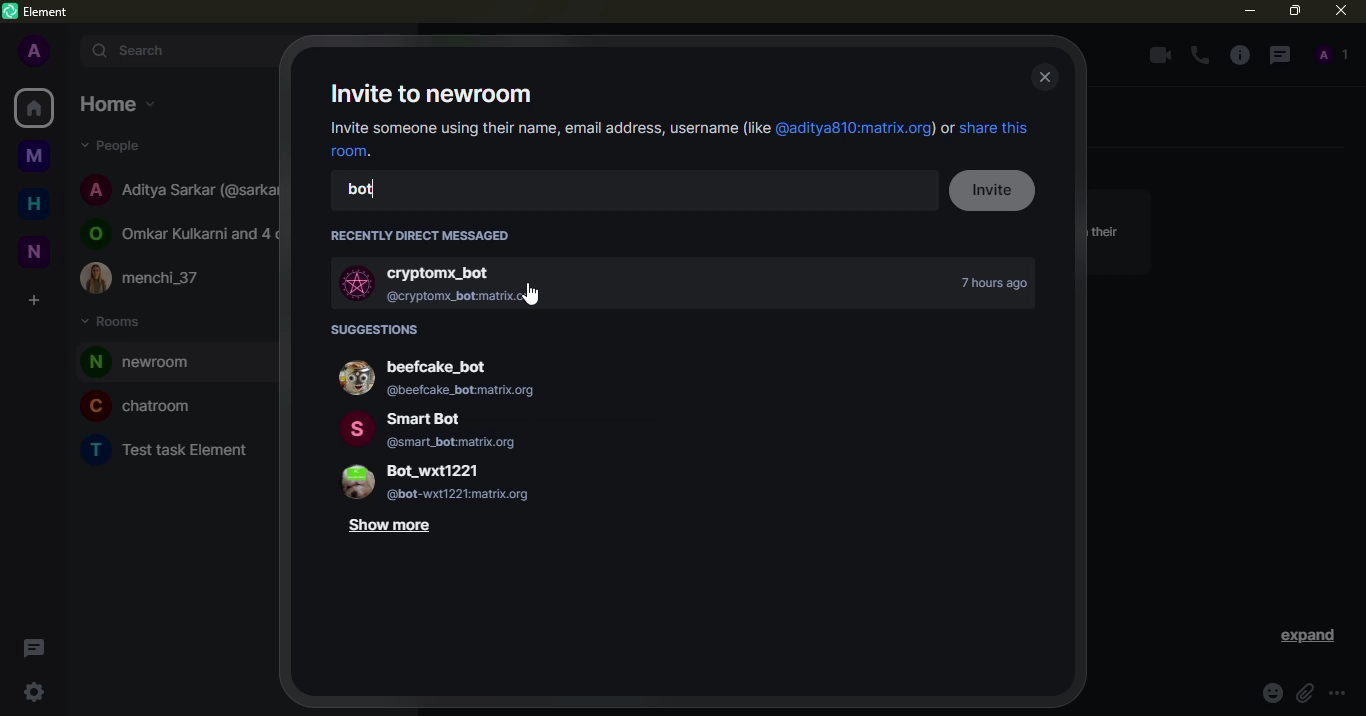 The width and height of the screenshot is (1366, 716). What do you see at coordinates (1309, 638) in the screenshot?
I see `expand` at bounding box center [1309, 638].